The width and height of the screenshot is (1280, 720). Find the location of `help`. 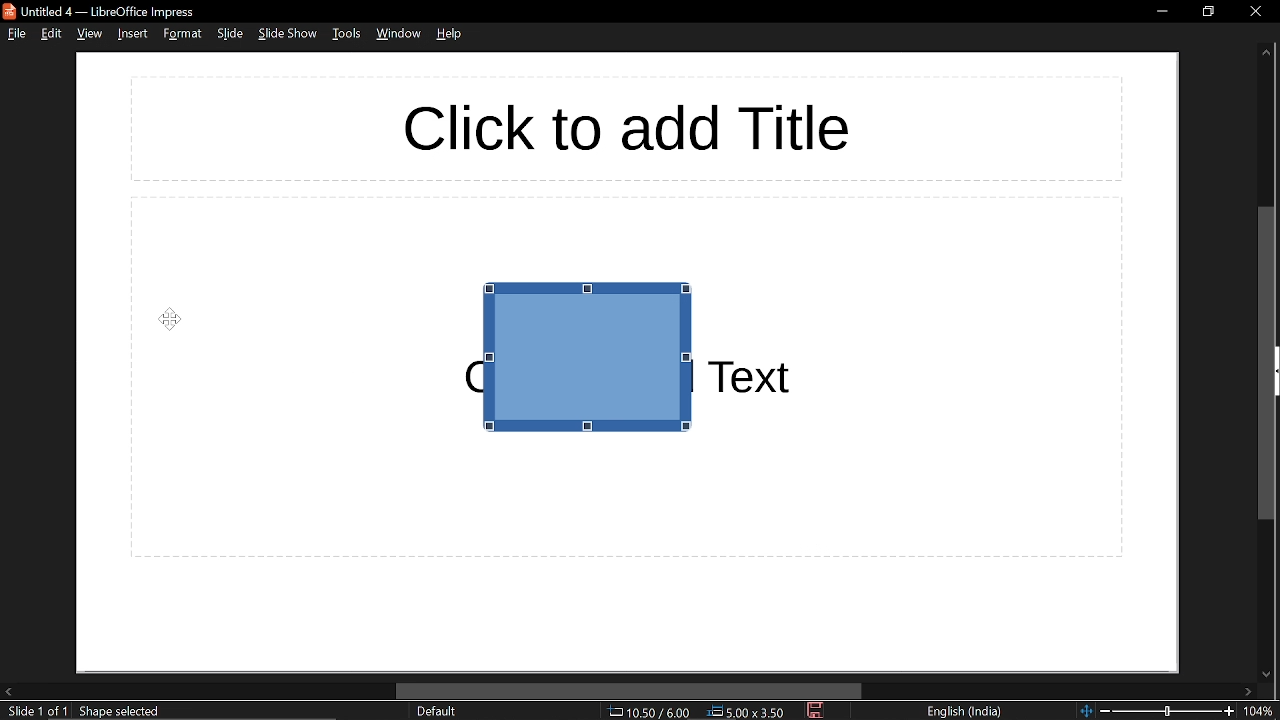

help is located at coordinates (450, 33).